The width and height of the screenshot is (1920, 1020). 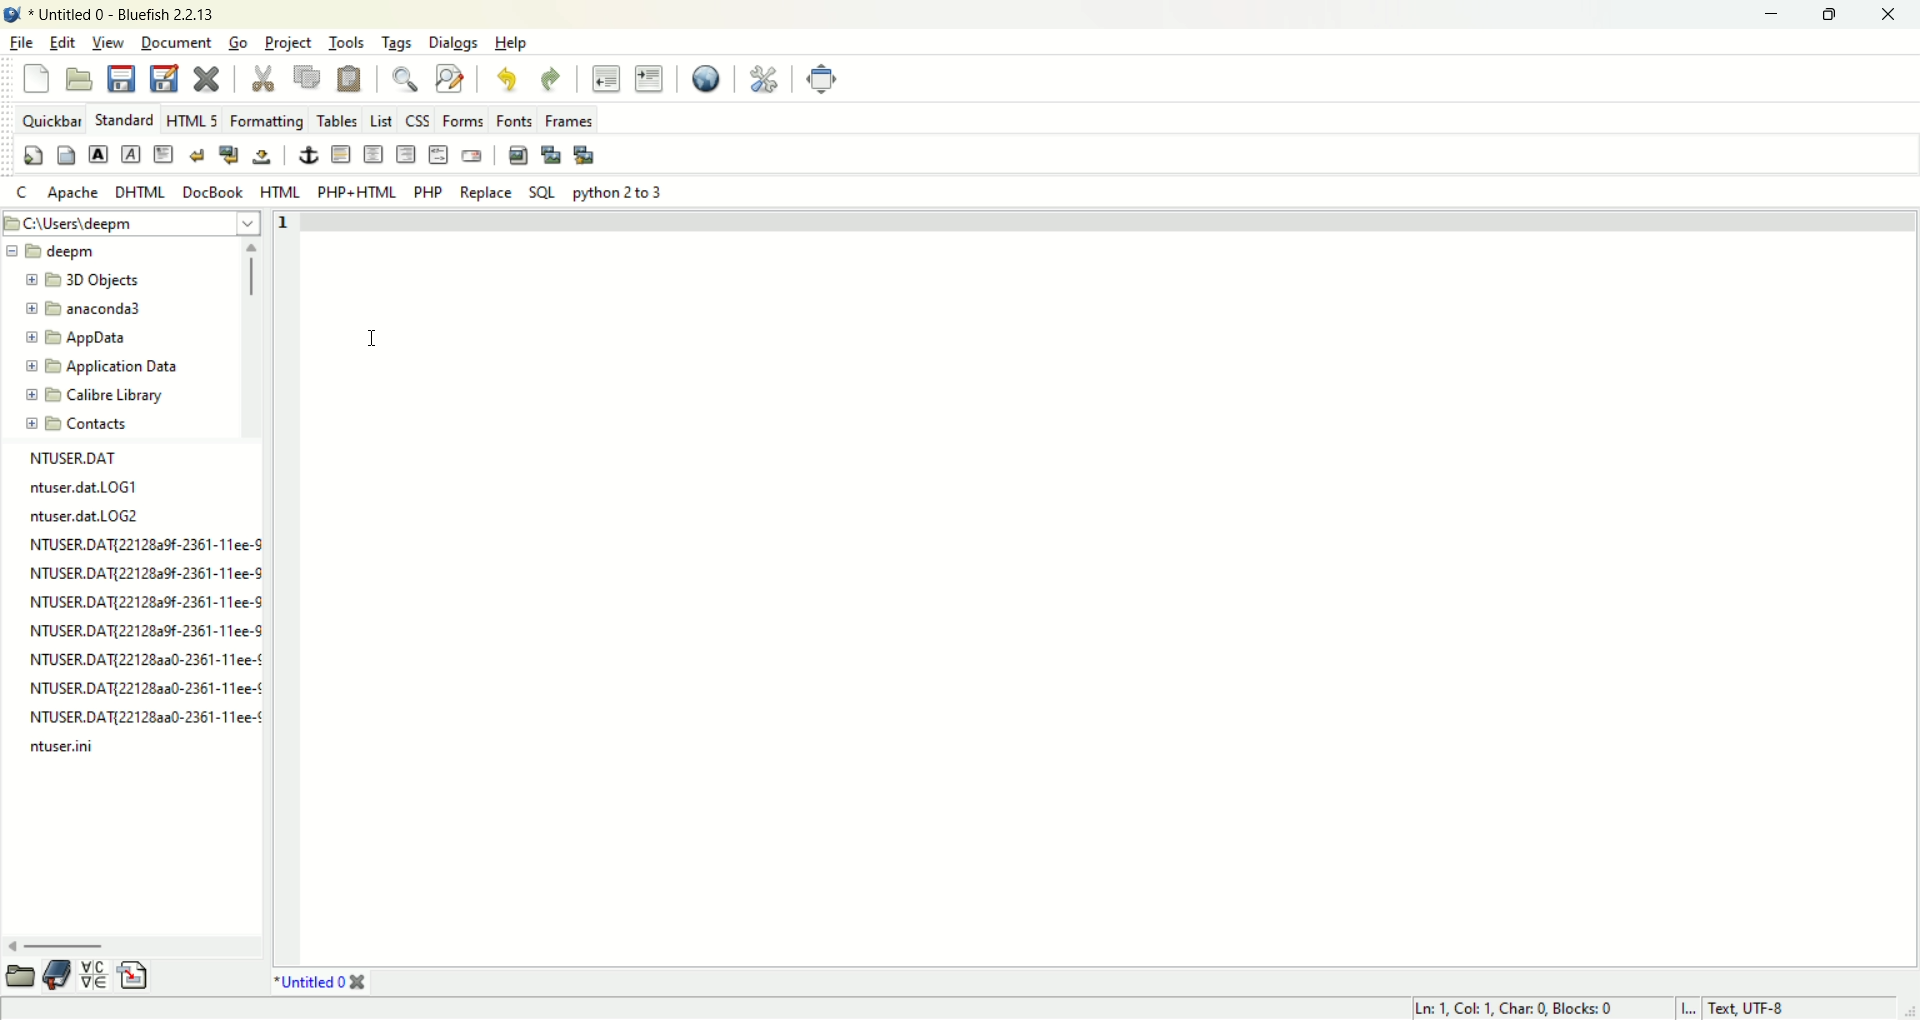 I want to click on insert image, so click(x=516, y=156).